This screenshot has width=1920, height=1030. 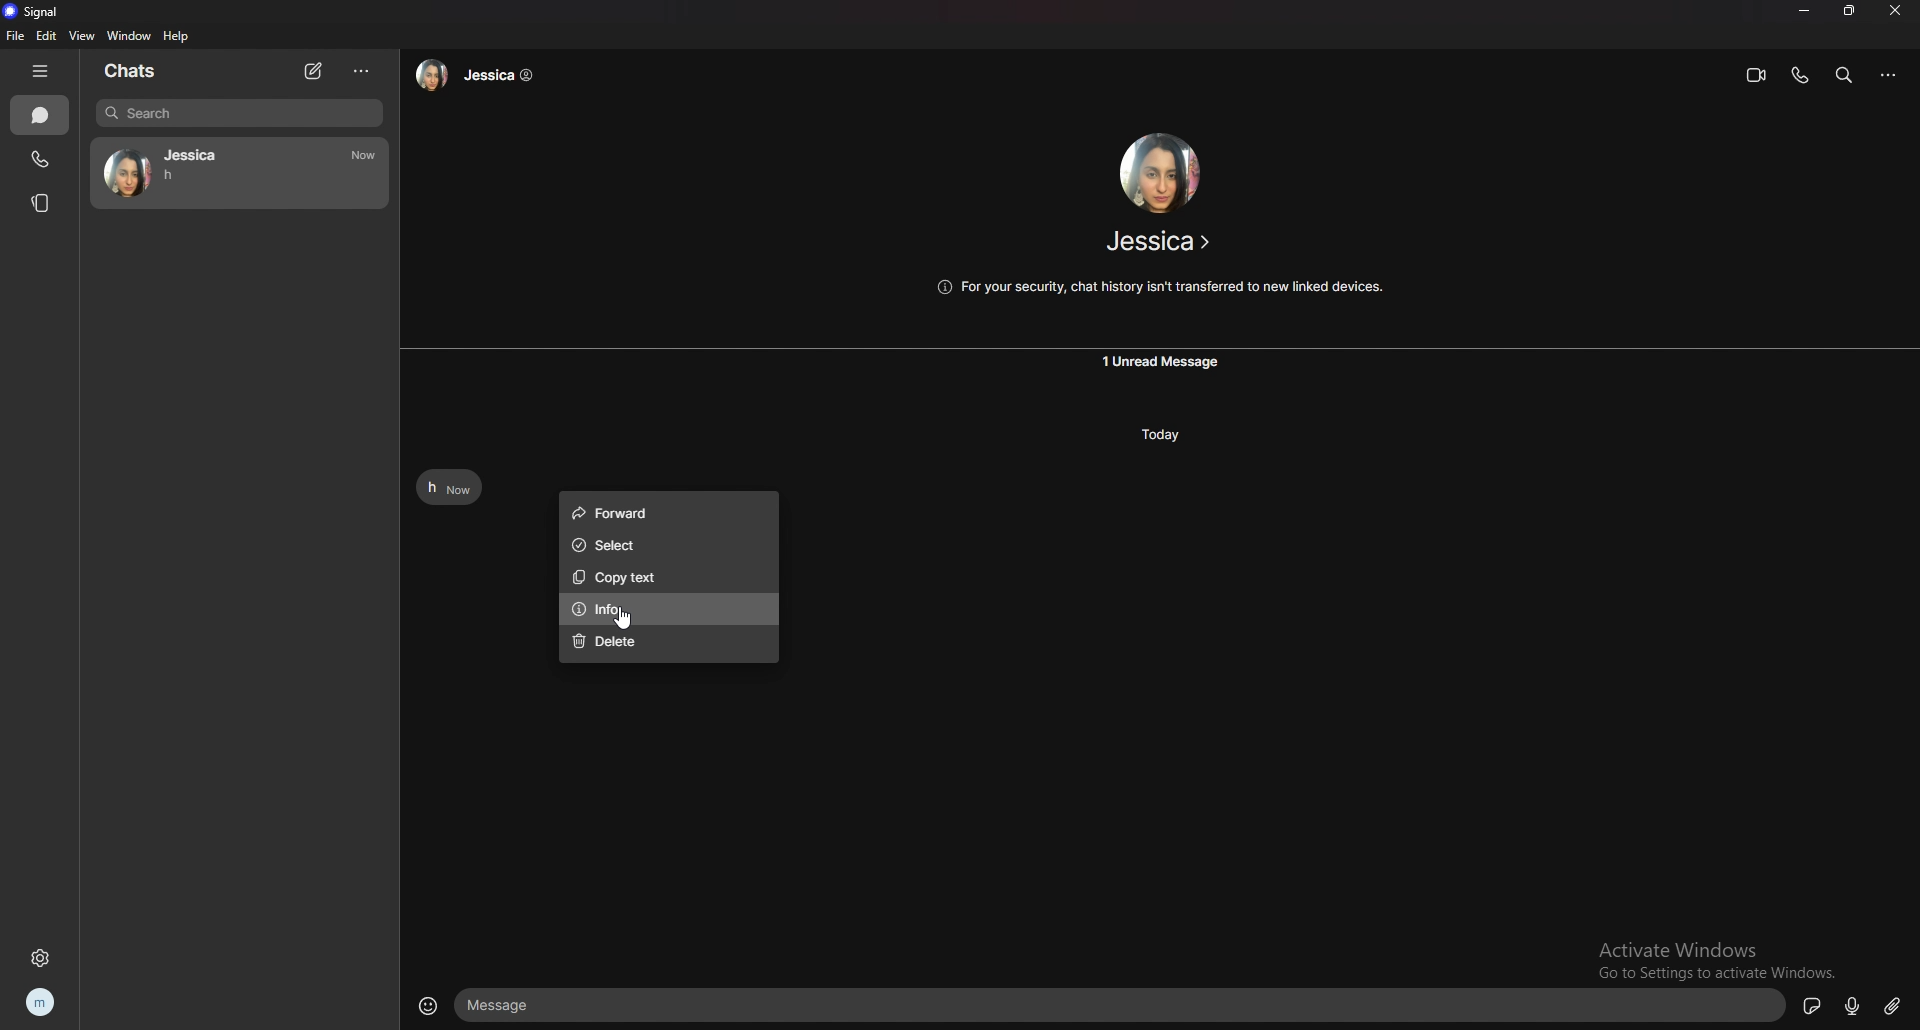 I want to click on hide tabs, so click(x=41, y=69).